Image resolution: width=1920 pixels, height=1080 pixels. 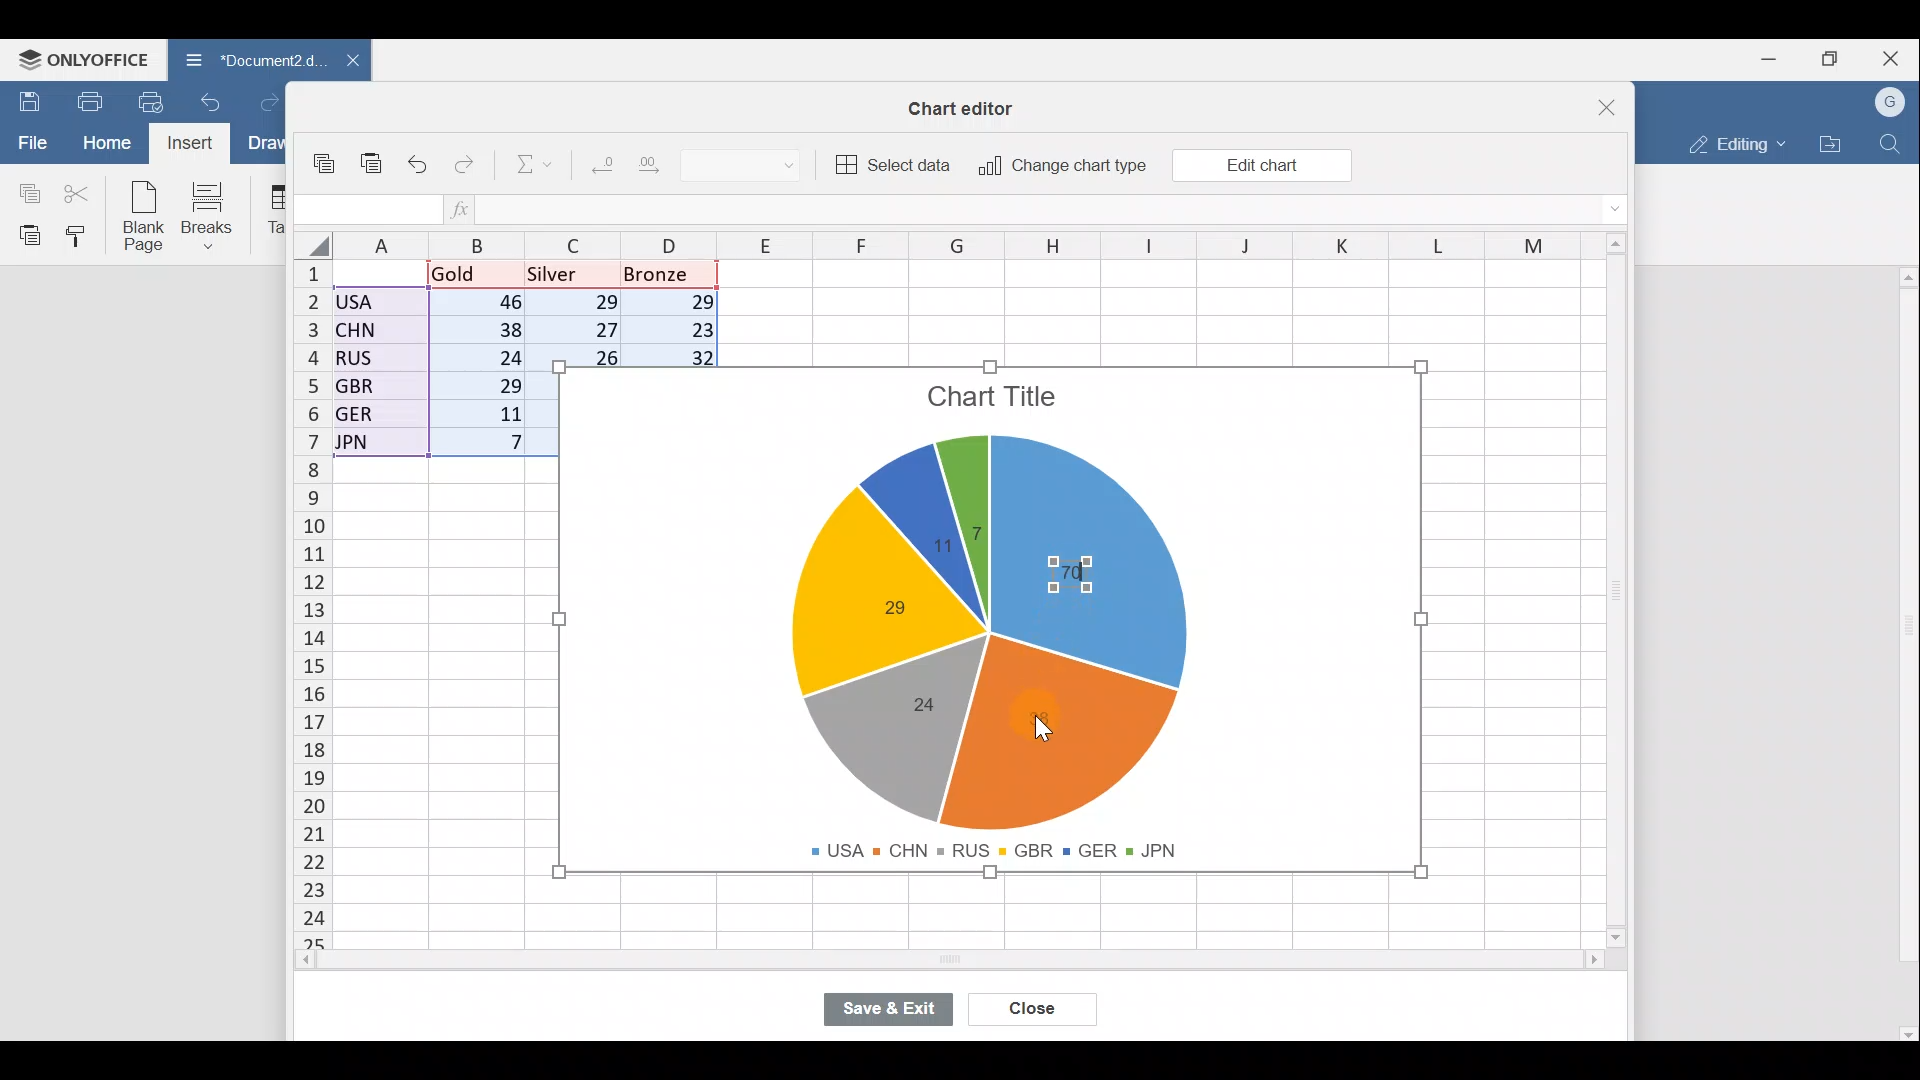 I want to click on Columns, so click(x=983, y=245).